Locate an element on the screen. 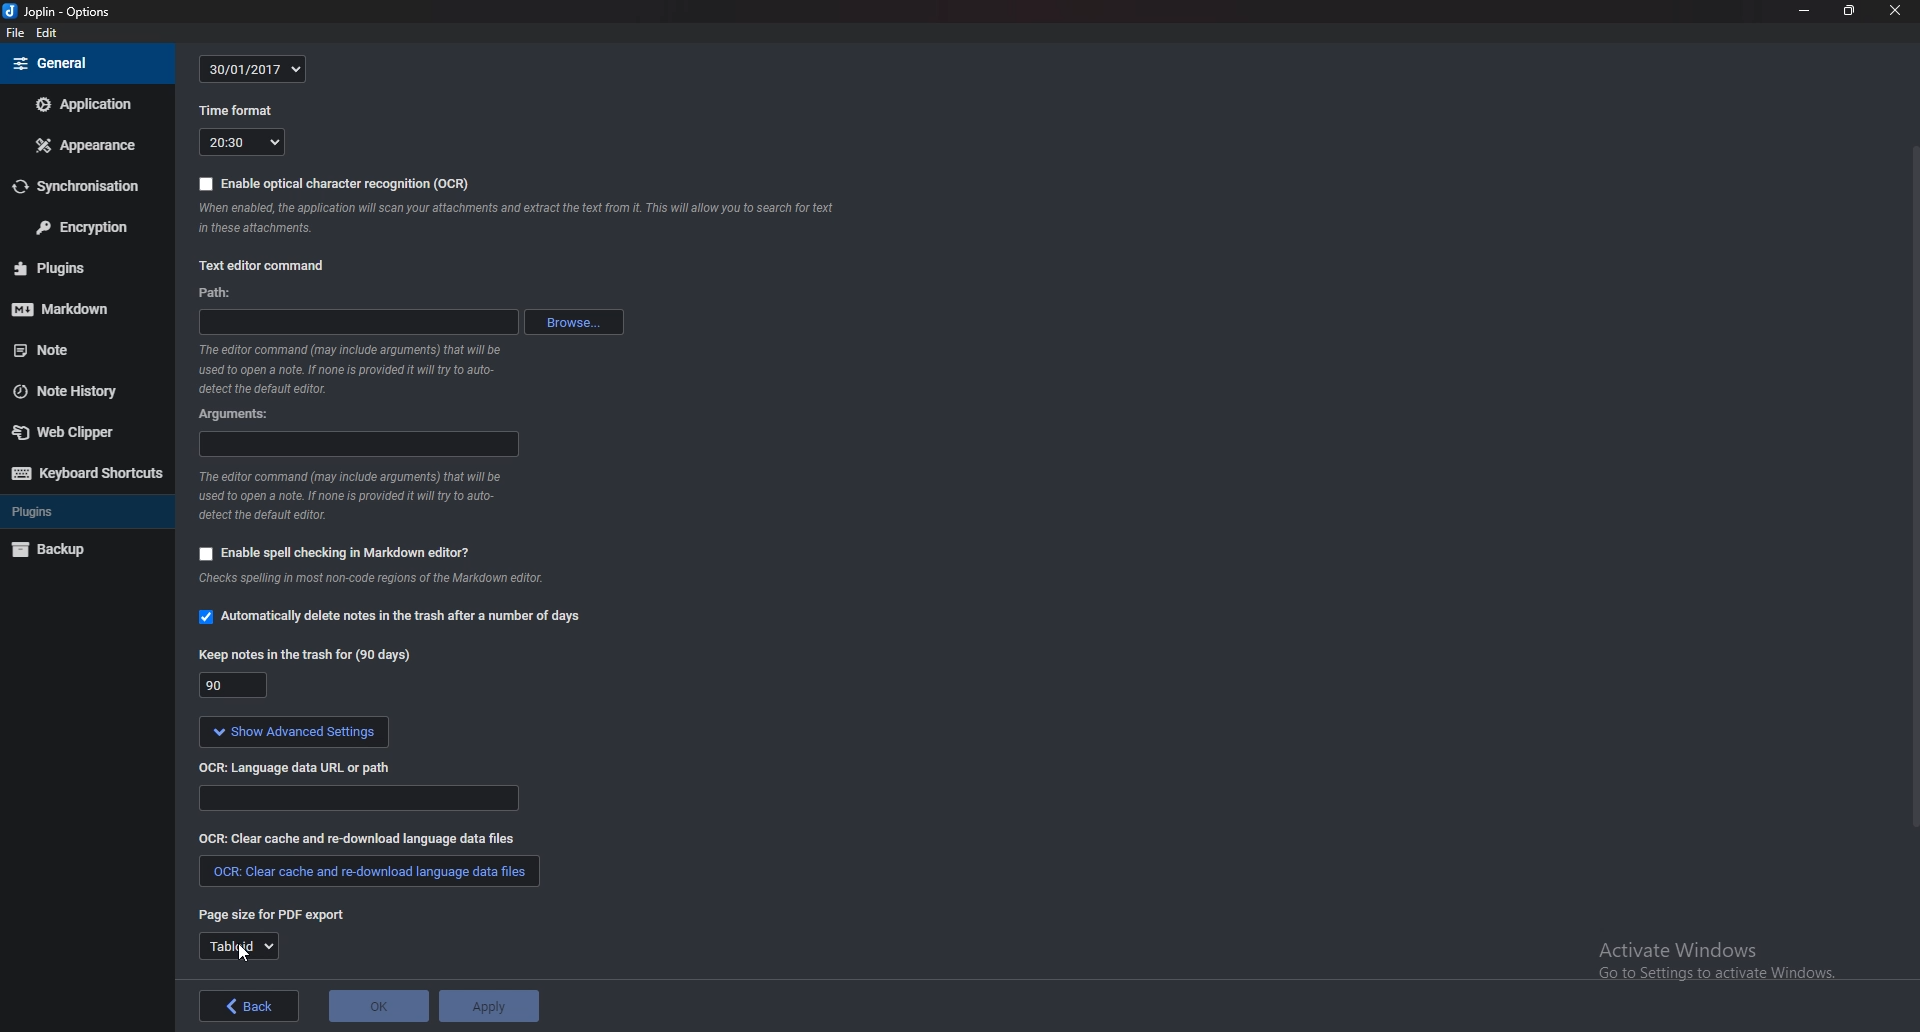  text editor command is located at coordinates (260, 262).